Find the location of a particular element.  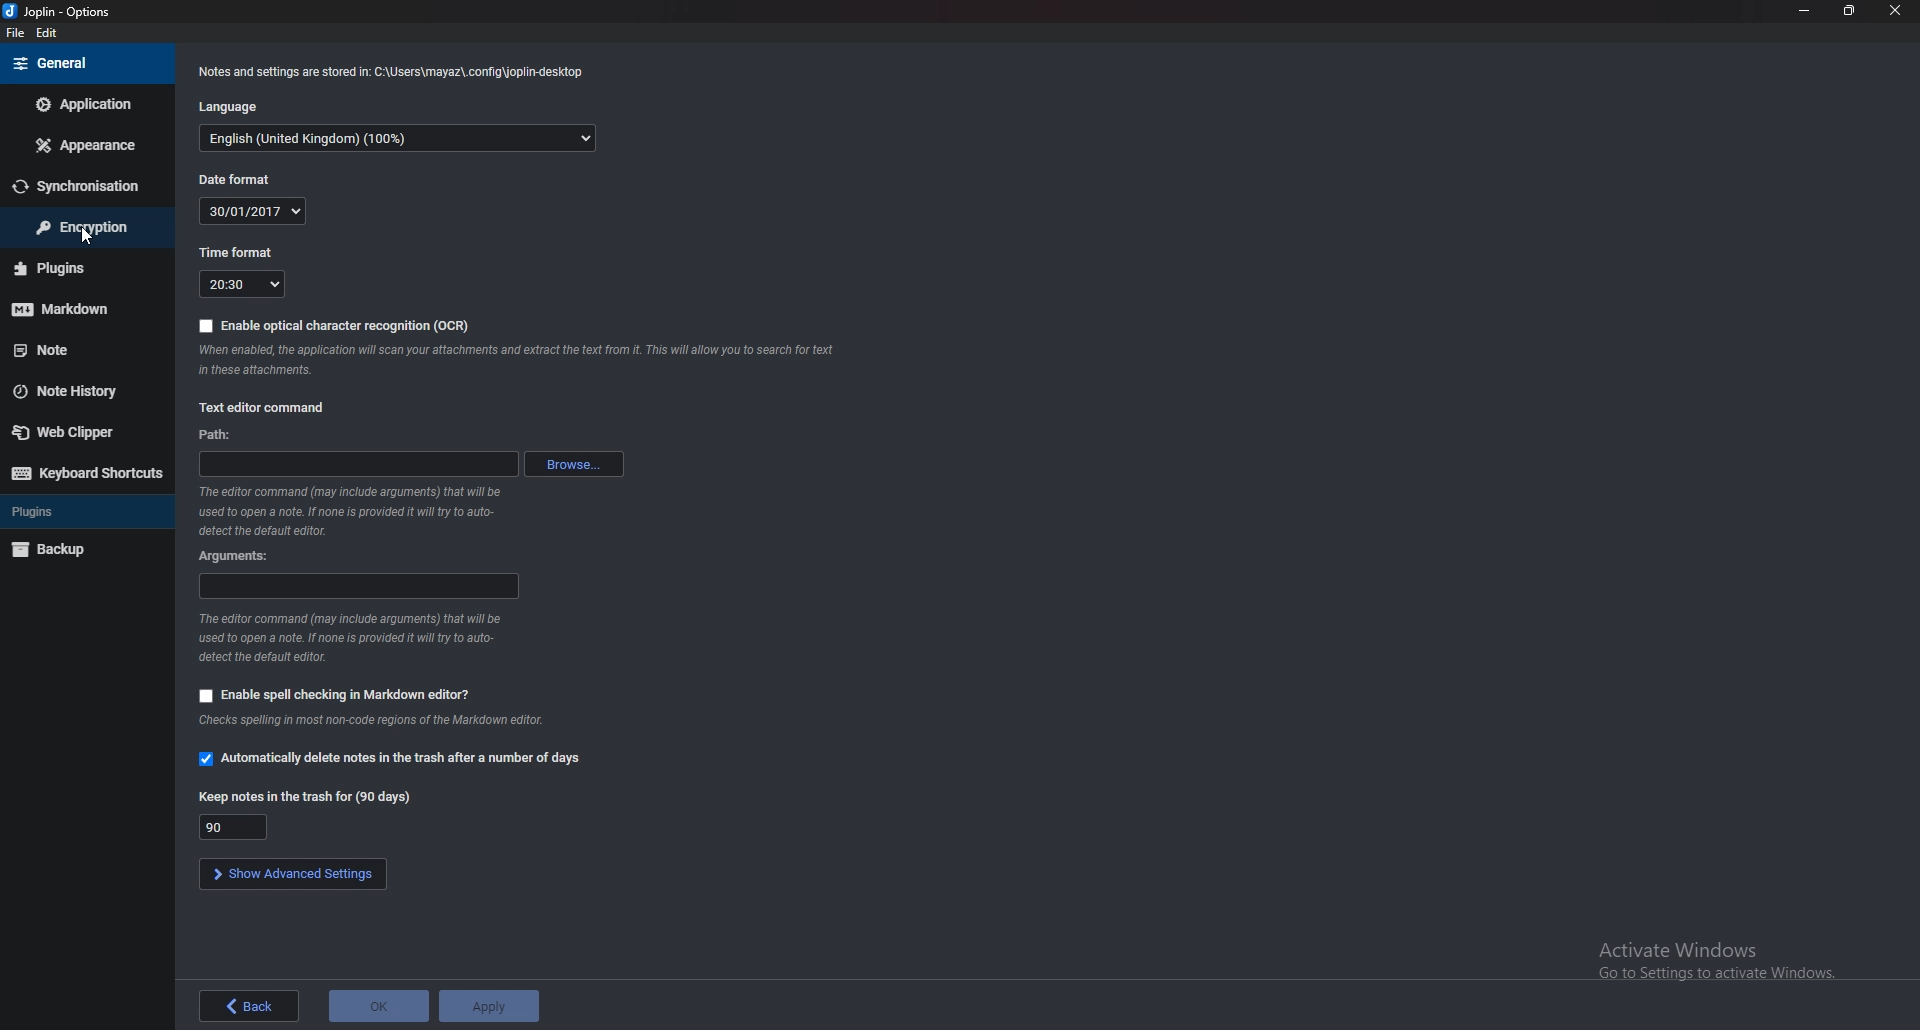

time format is located at coordinates (235, 254).